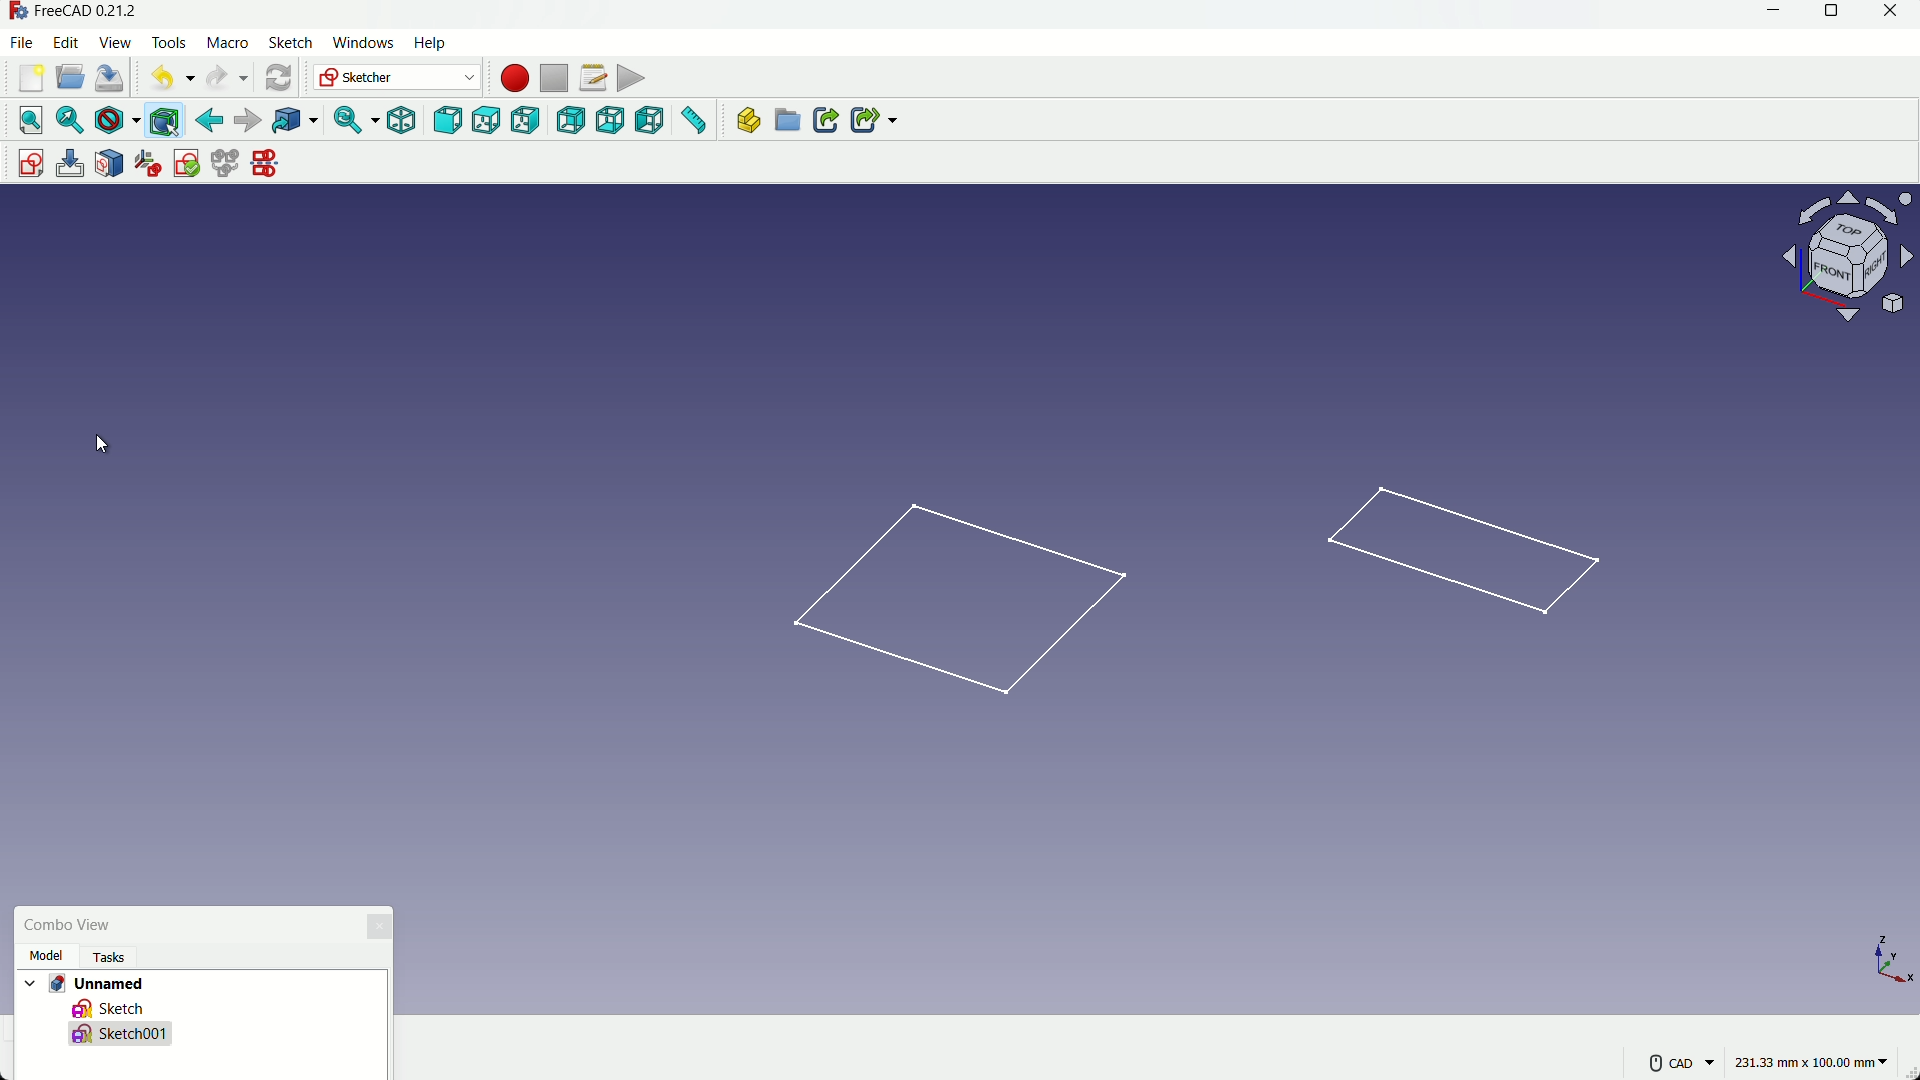 The height and width of the screenshot is (1080, 1920). What do you see at coordinates (592, 78) in the screenshot?
I see `macros setting` at bounding box center [592, 78].